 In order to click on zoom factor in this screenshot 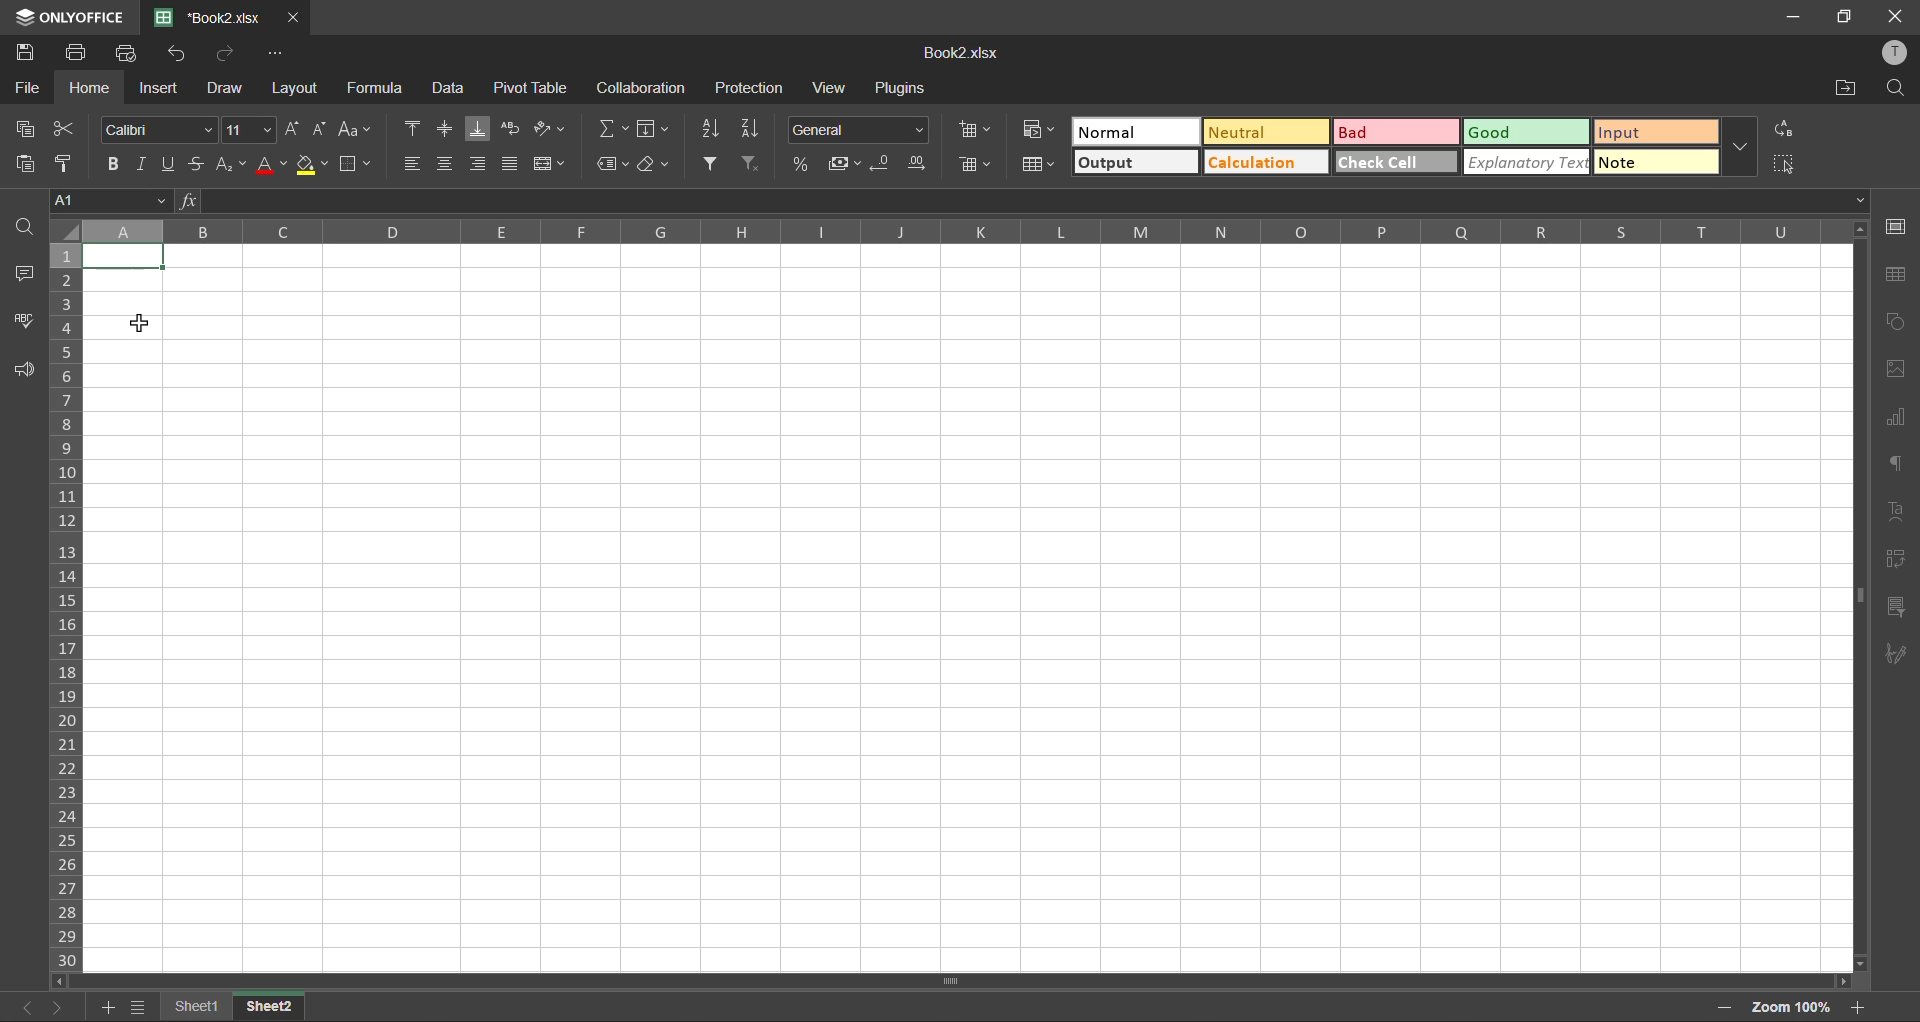, I will do `click(1798, 1004)`.